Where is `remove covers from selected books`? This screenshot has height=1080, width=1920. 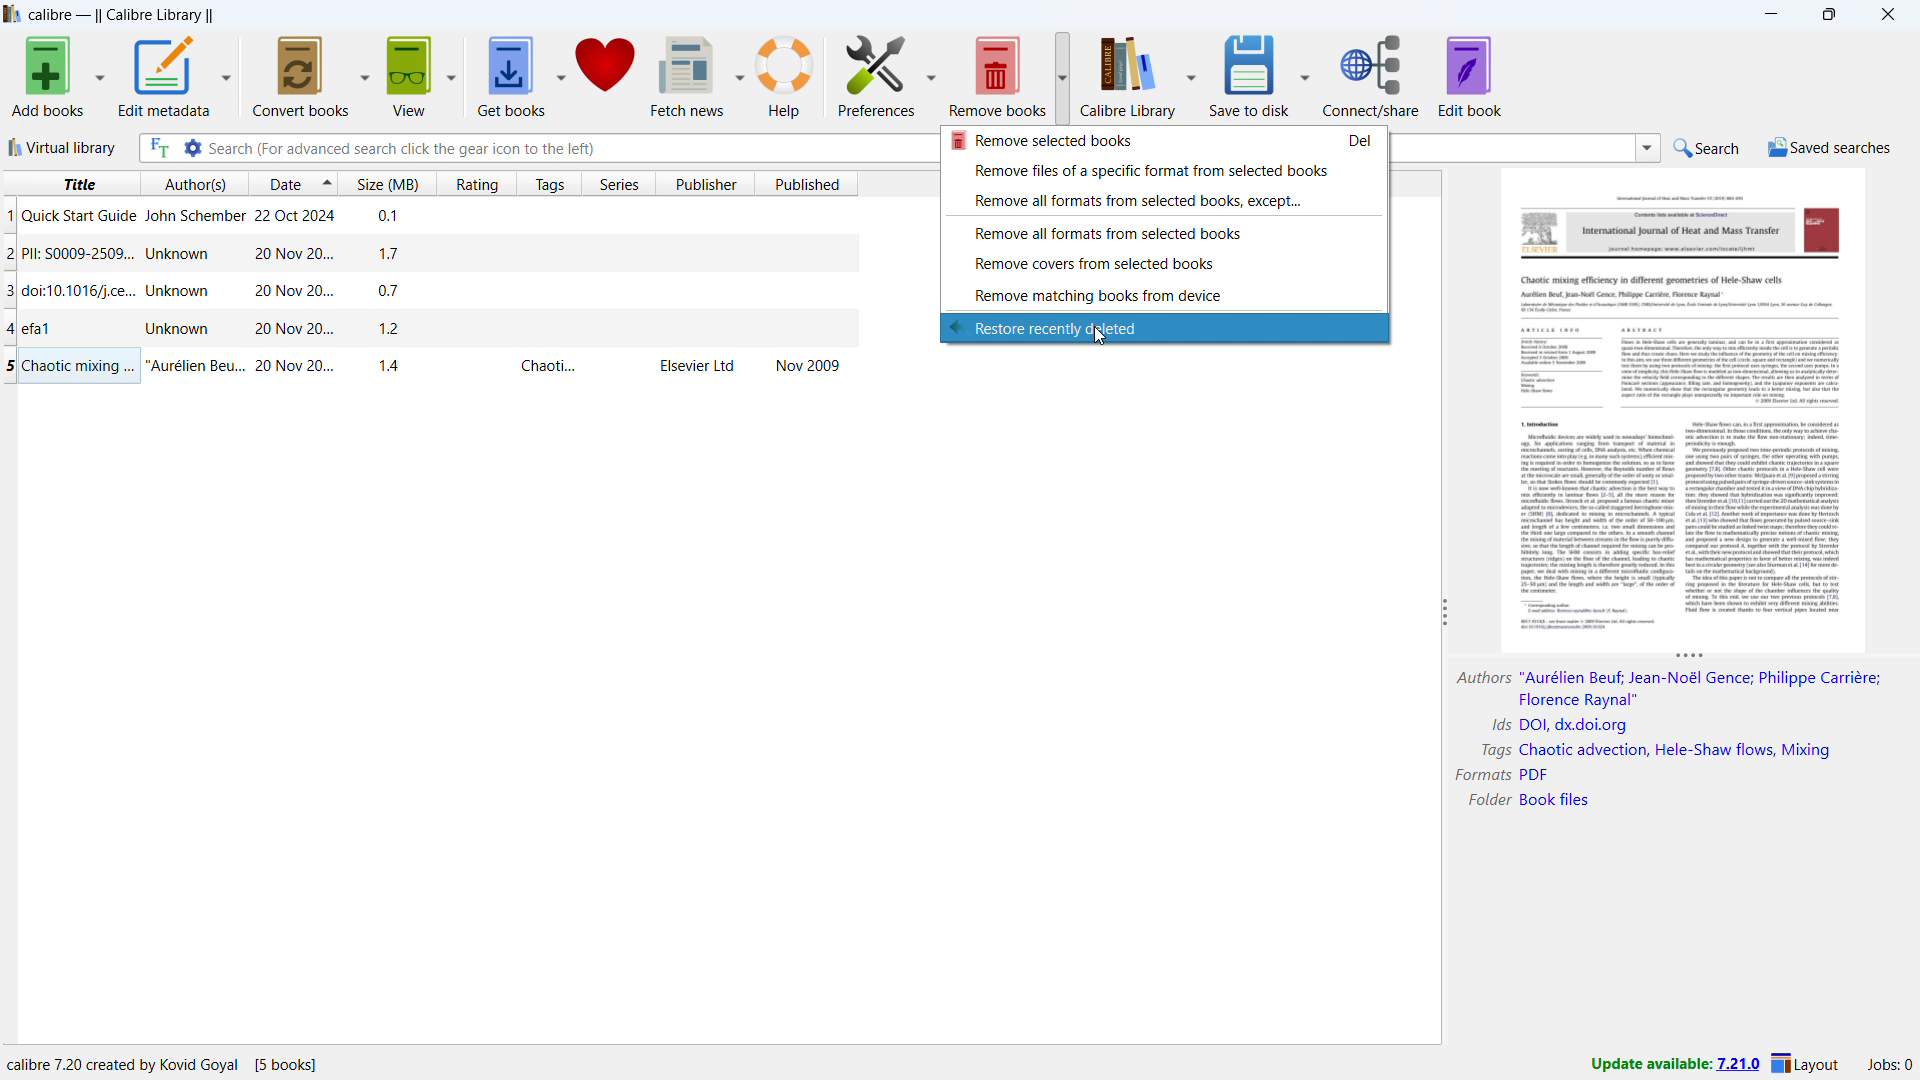 remove covers from selected books is located at coordinates (1162, 264).